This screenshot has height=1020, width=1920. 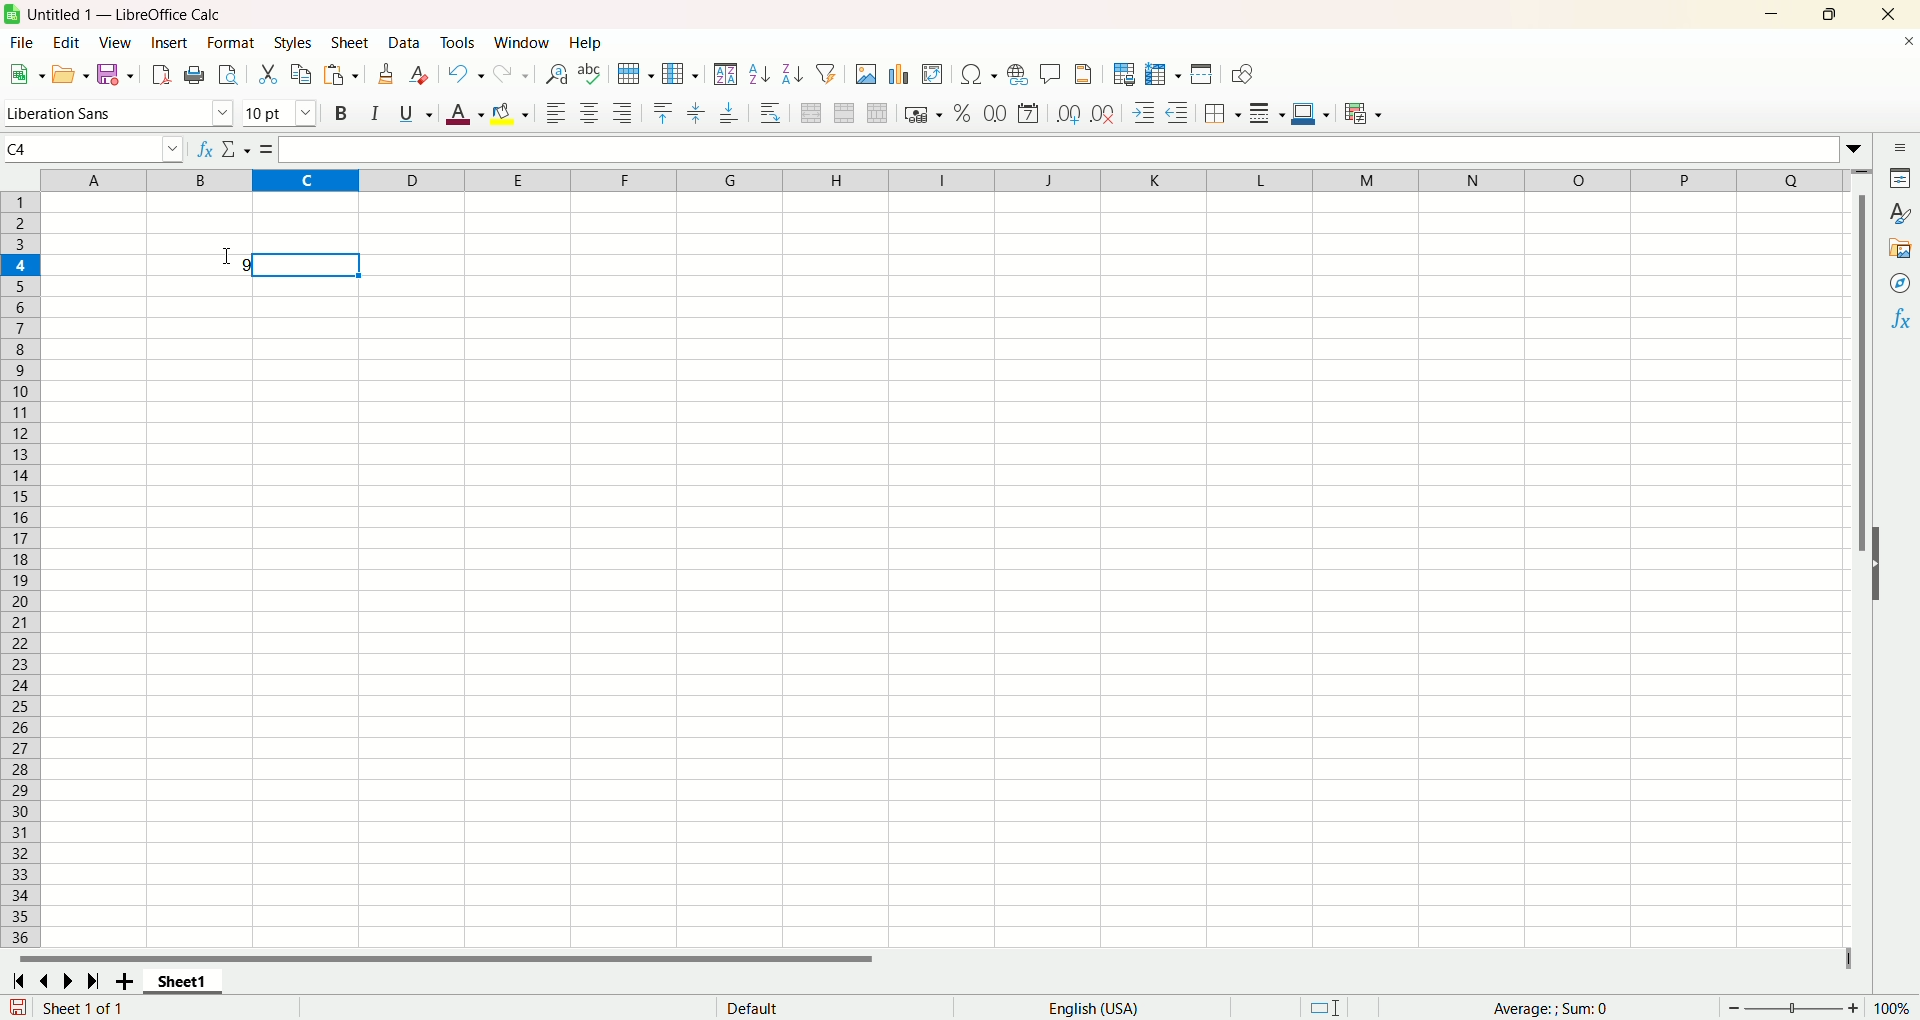 What do you see at coordinates (1163, 74) in the screenshot?
I see `freeze row and column` at bounding box center [1163, 74].